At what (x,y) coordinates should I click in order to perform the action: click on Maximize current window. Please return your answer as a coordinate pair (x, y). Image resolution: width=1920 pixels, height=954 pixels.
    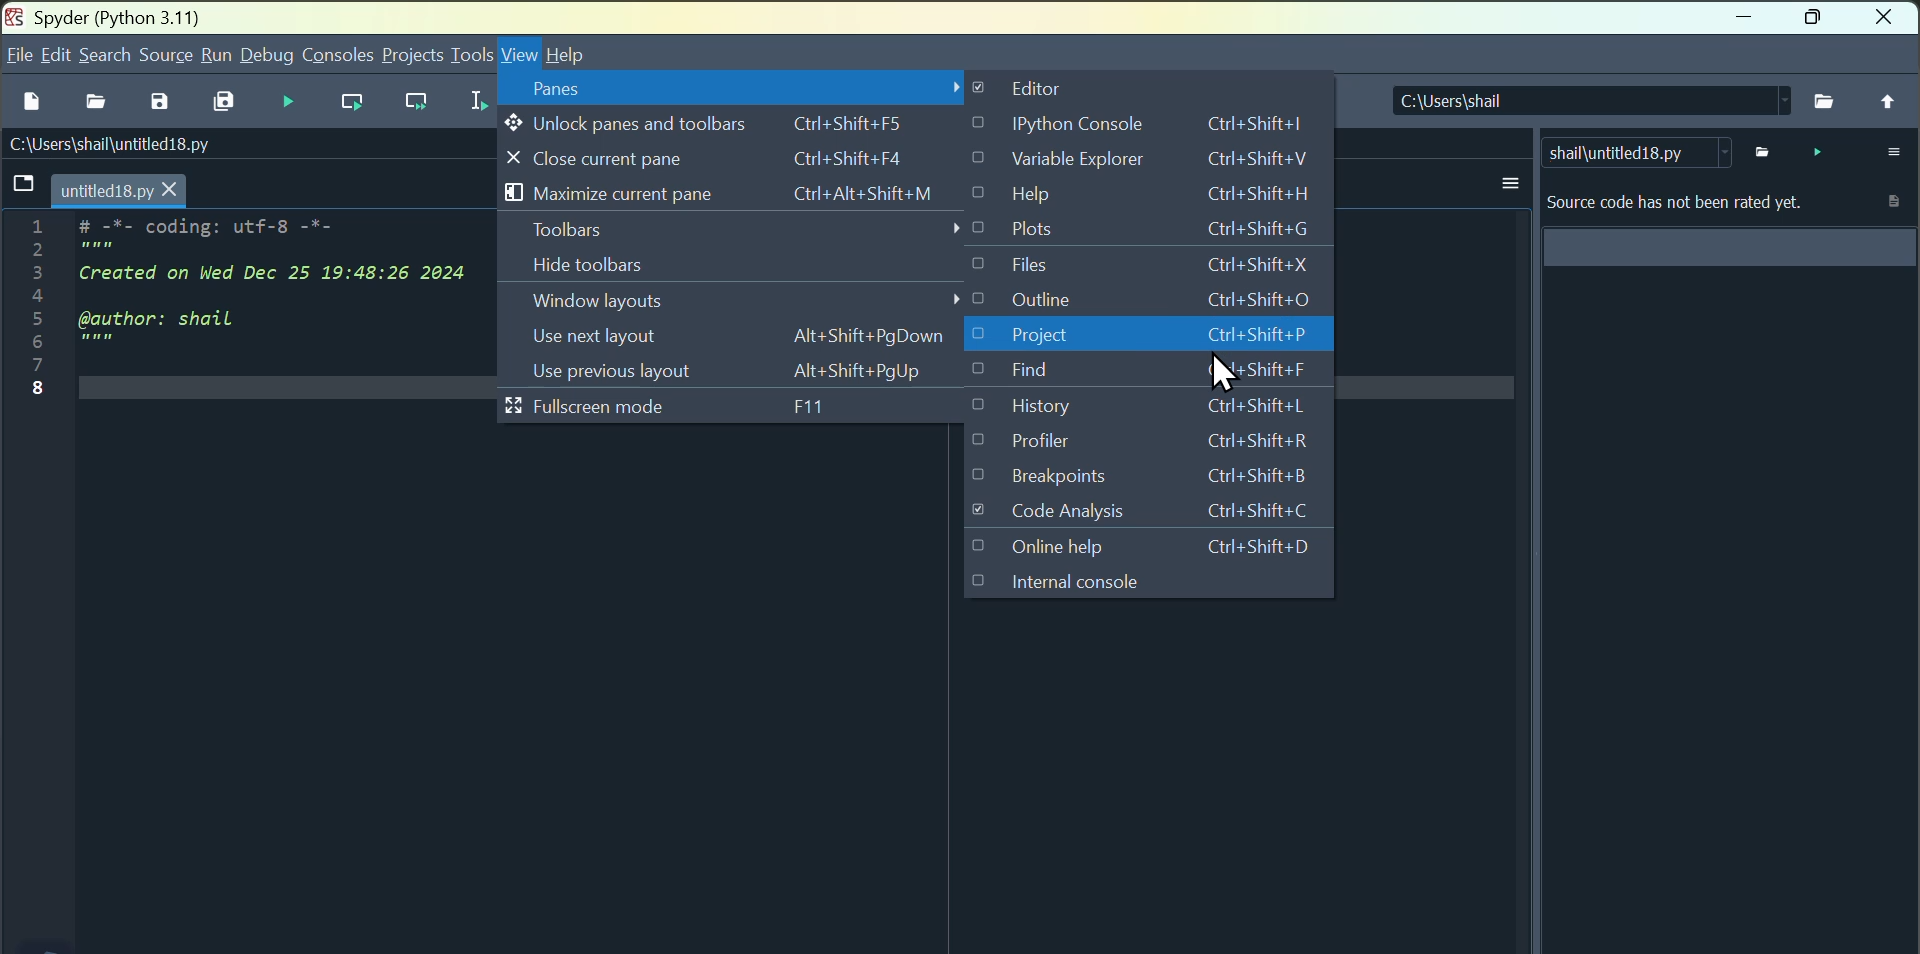
    Looking at the image, I should click on (731, 192).